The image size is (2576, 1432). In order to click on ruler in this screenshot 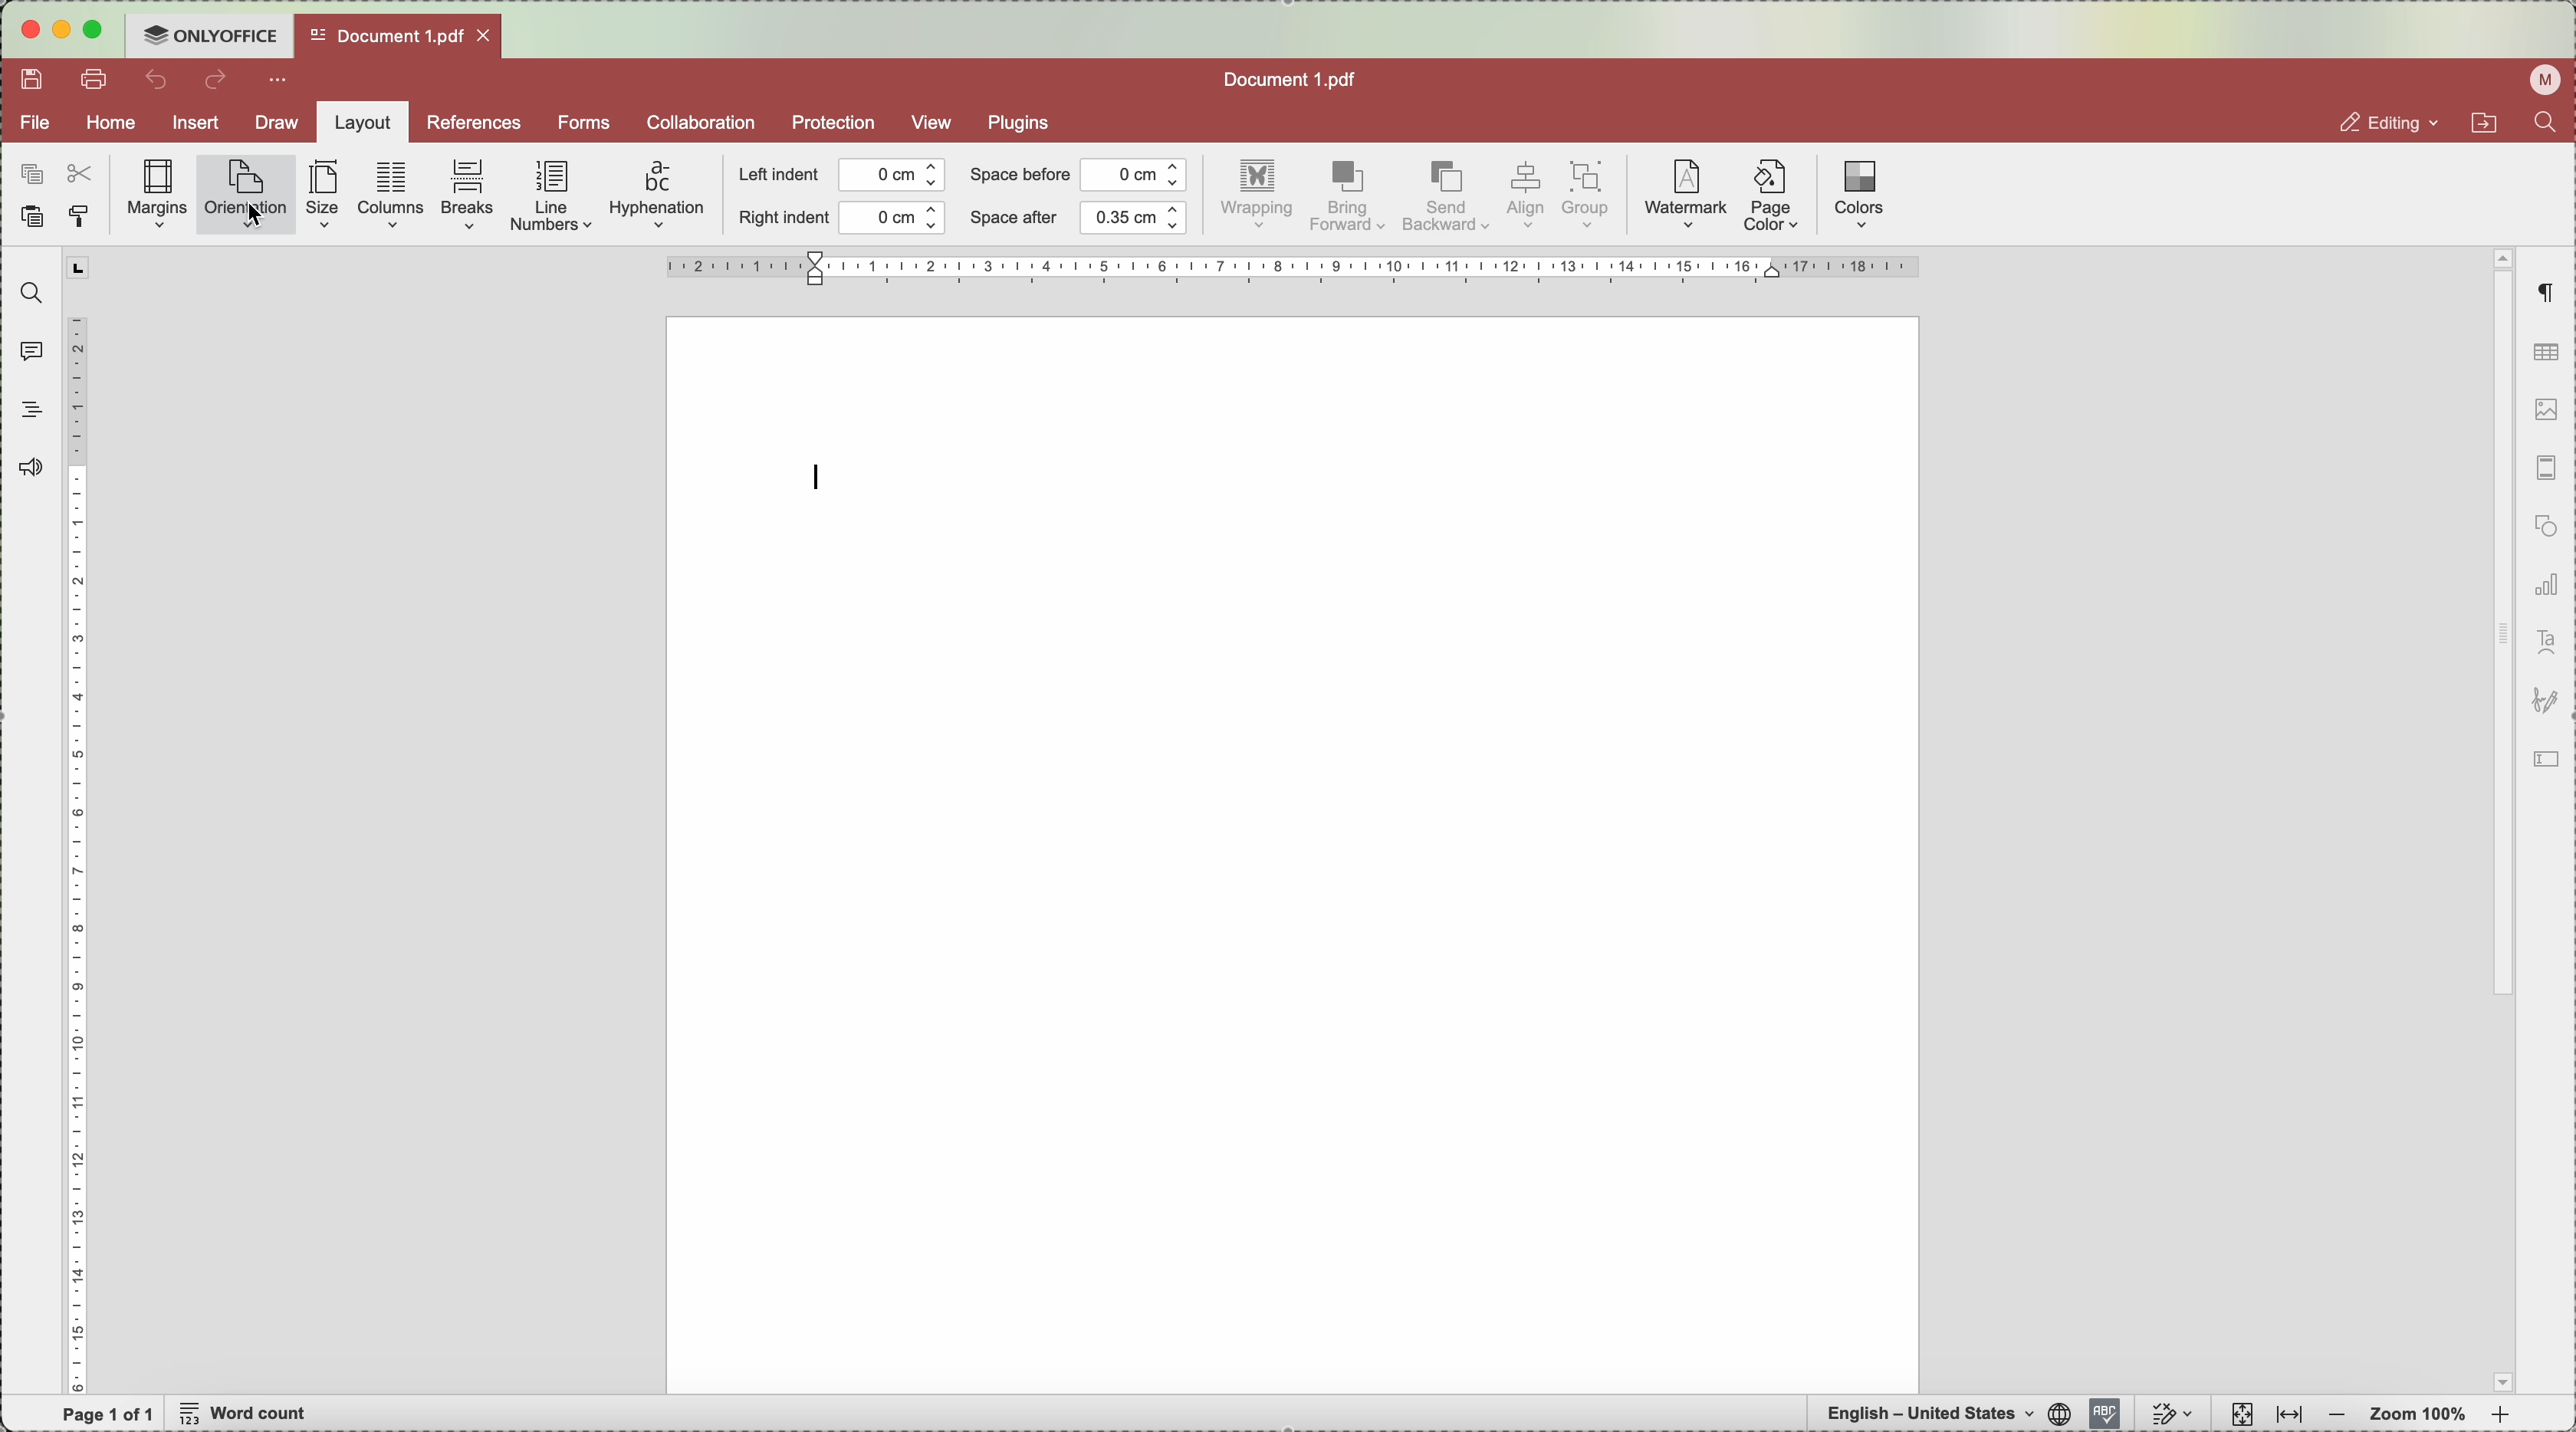, I will do `click(1291, 267)`.